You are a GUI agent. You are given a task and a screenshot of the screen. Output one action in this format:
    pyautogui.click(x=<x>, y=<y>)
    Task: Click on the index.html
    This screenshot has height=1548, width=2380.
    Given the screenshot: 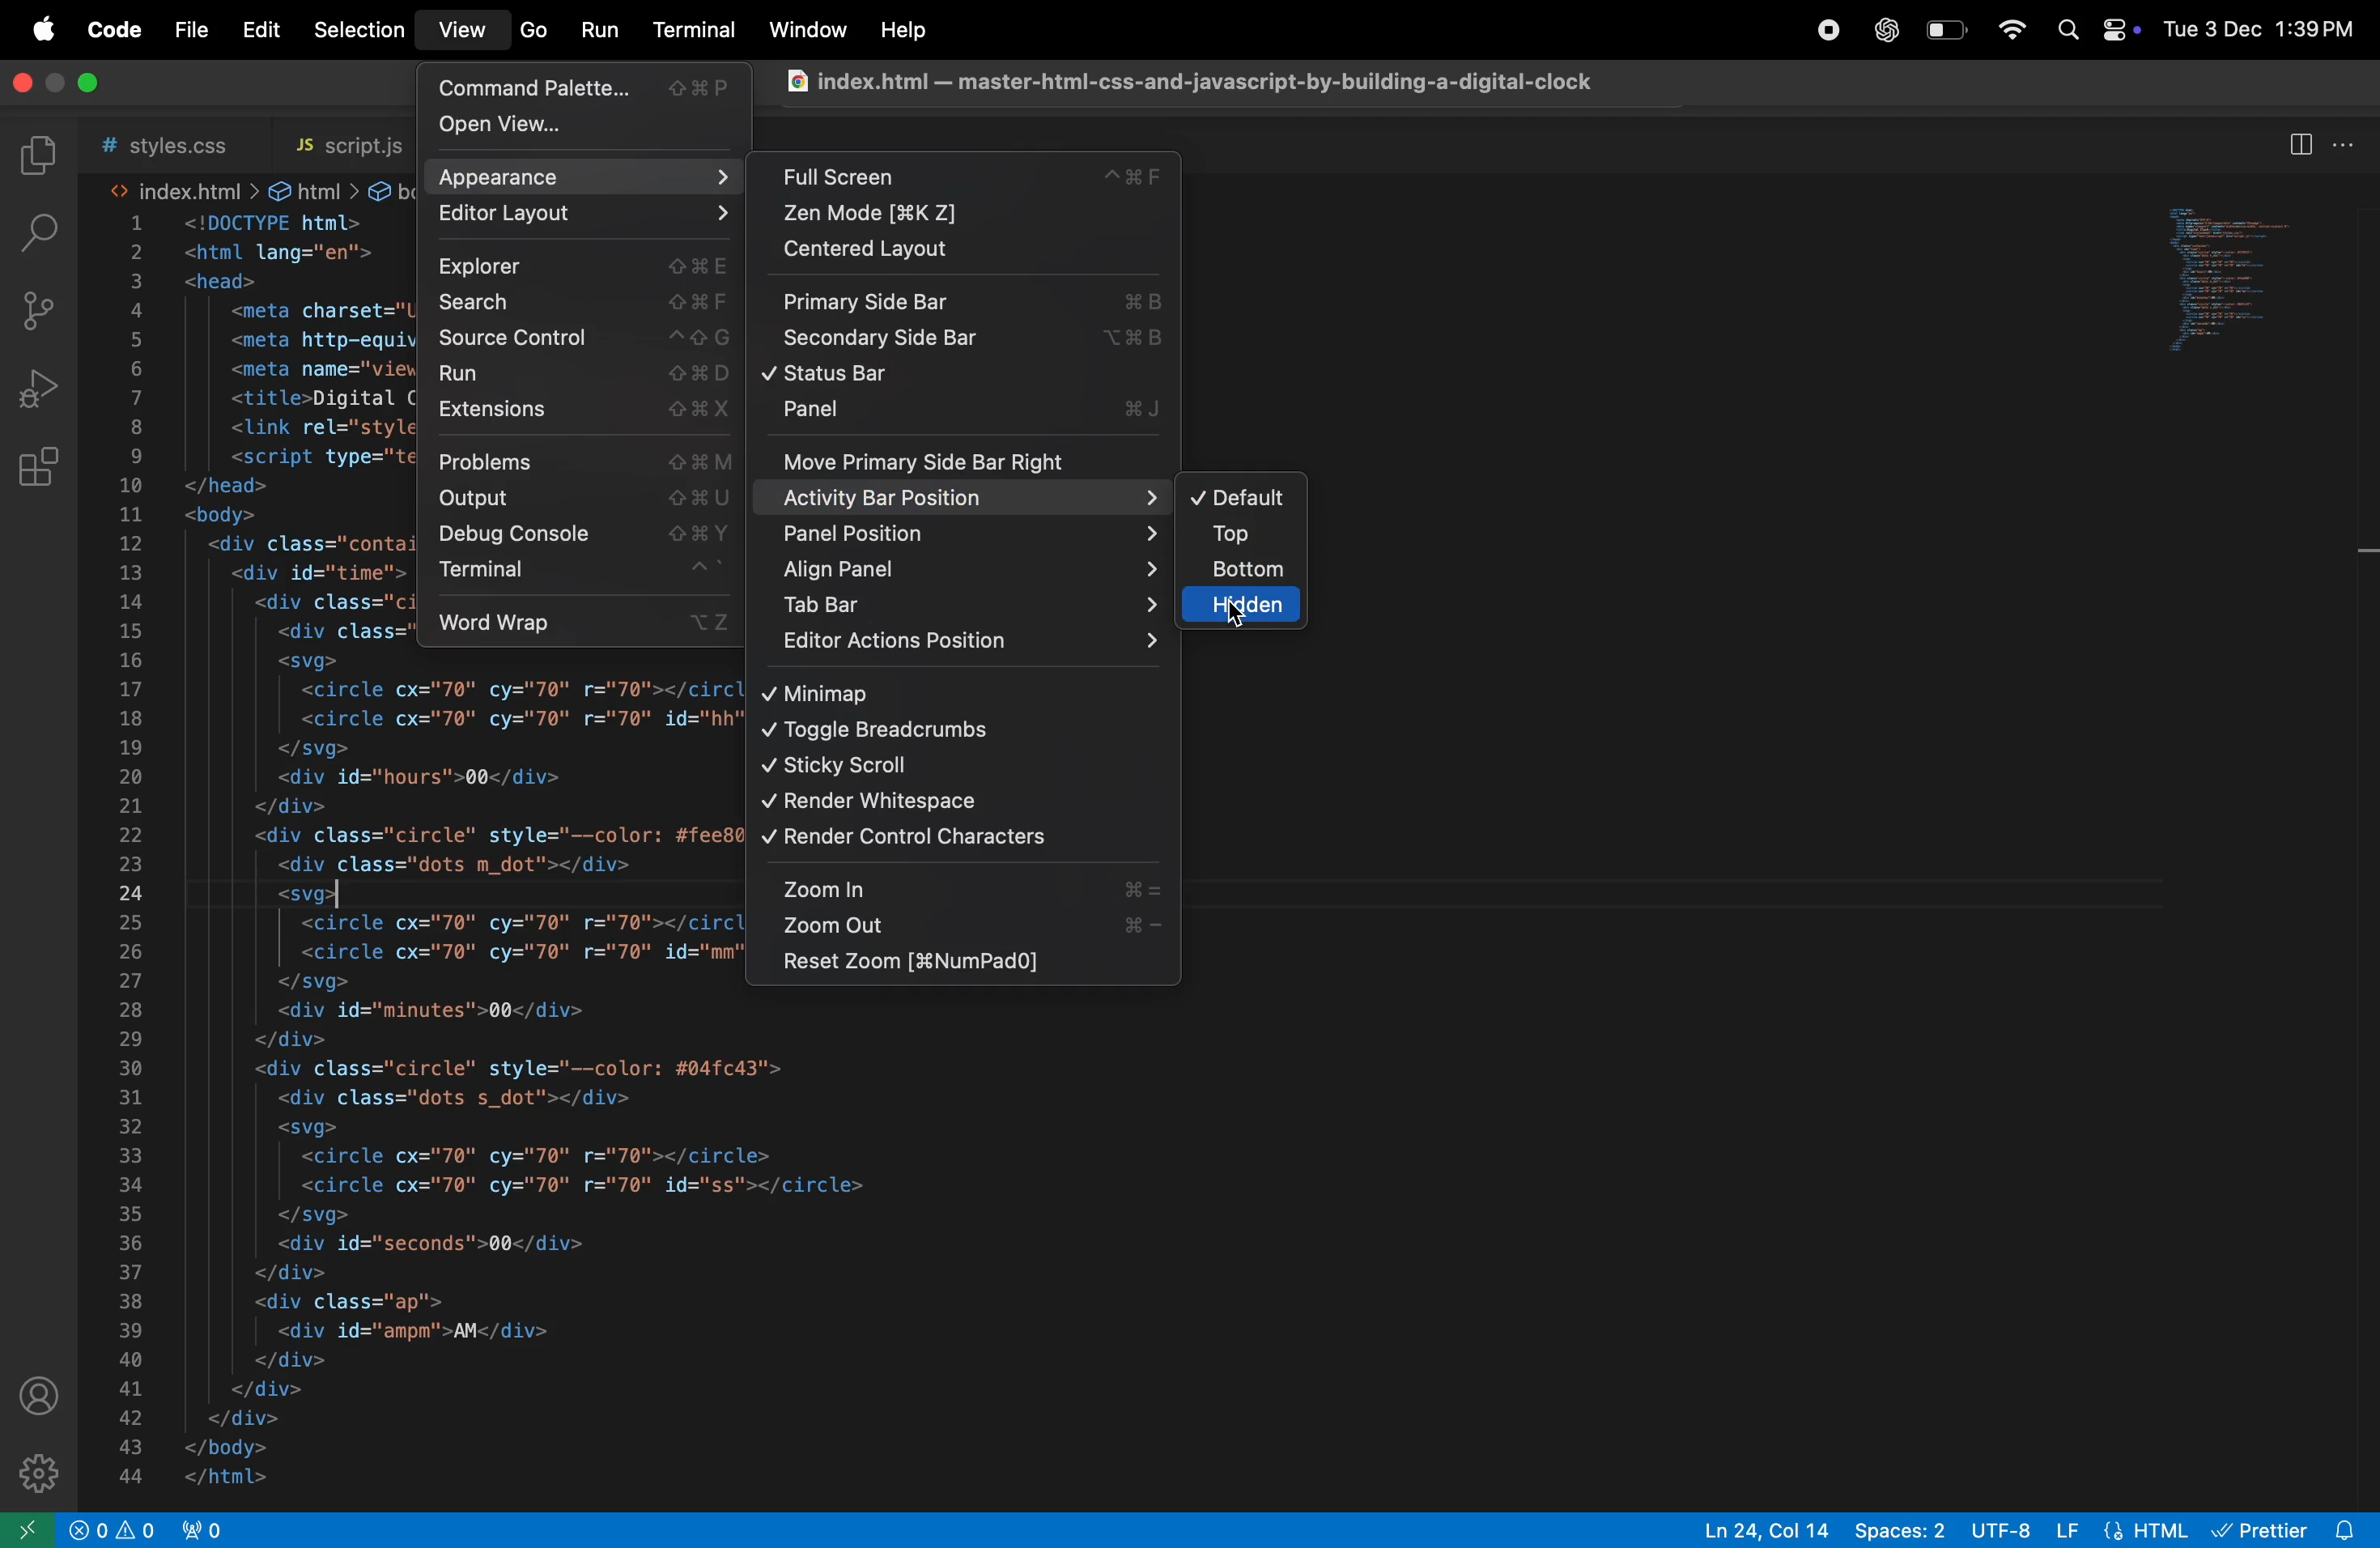 What is the action you would take?
    pyautogui.click(x=181, y=190)
    